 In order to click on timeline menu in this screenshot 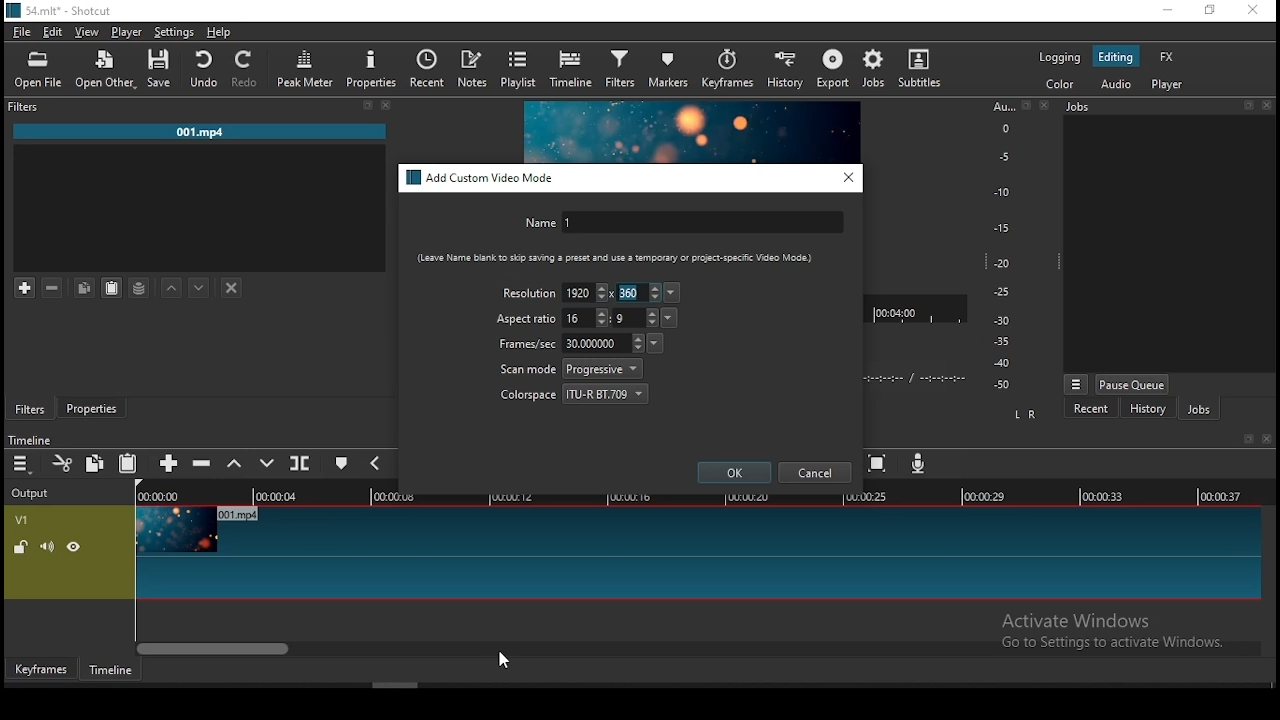, I will do `click(24, 464)`.